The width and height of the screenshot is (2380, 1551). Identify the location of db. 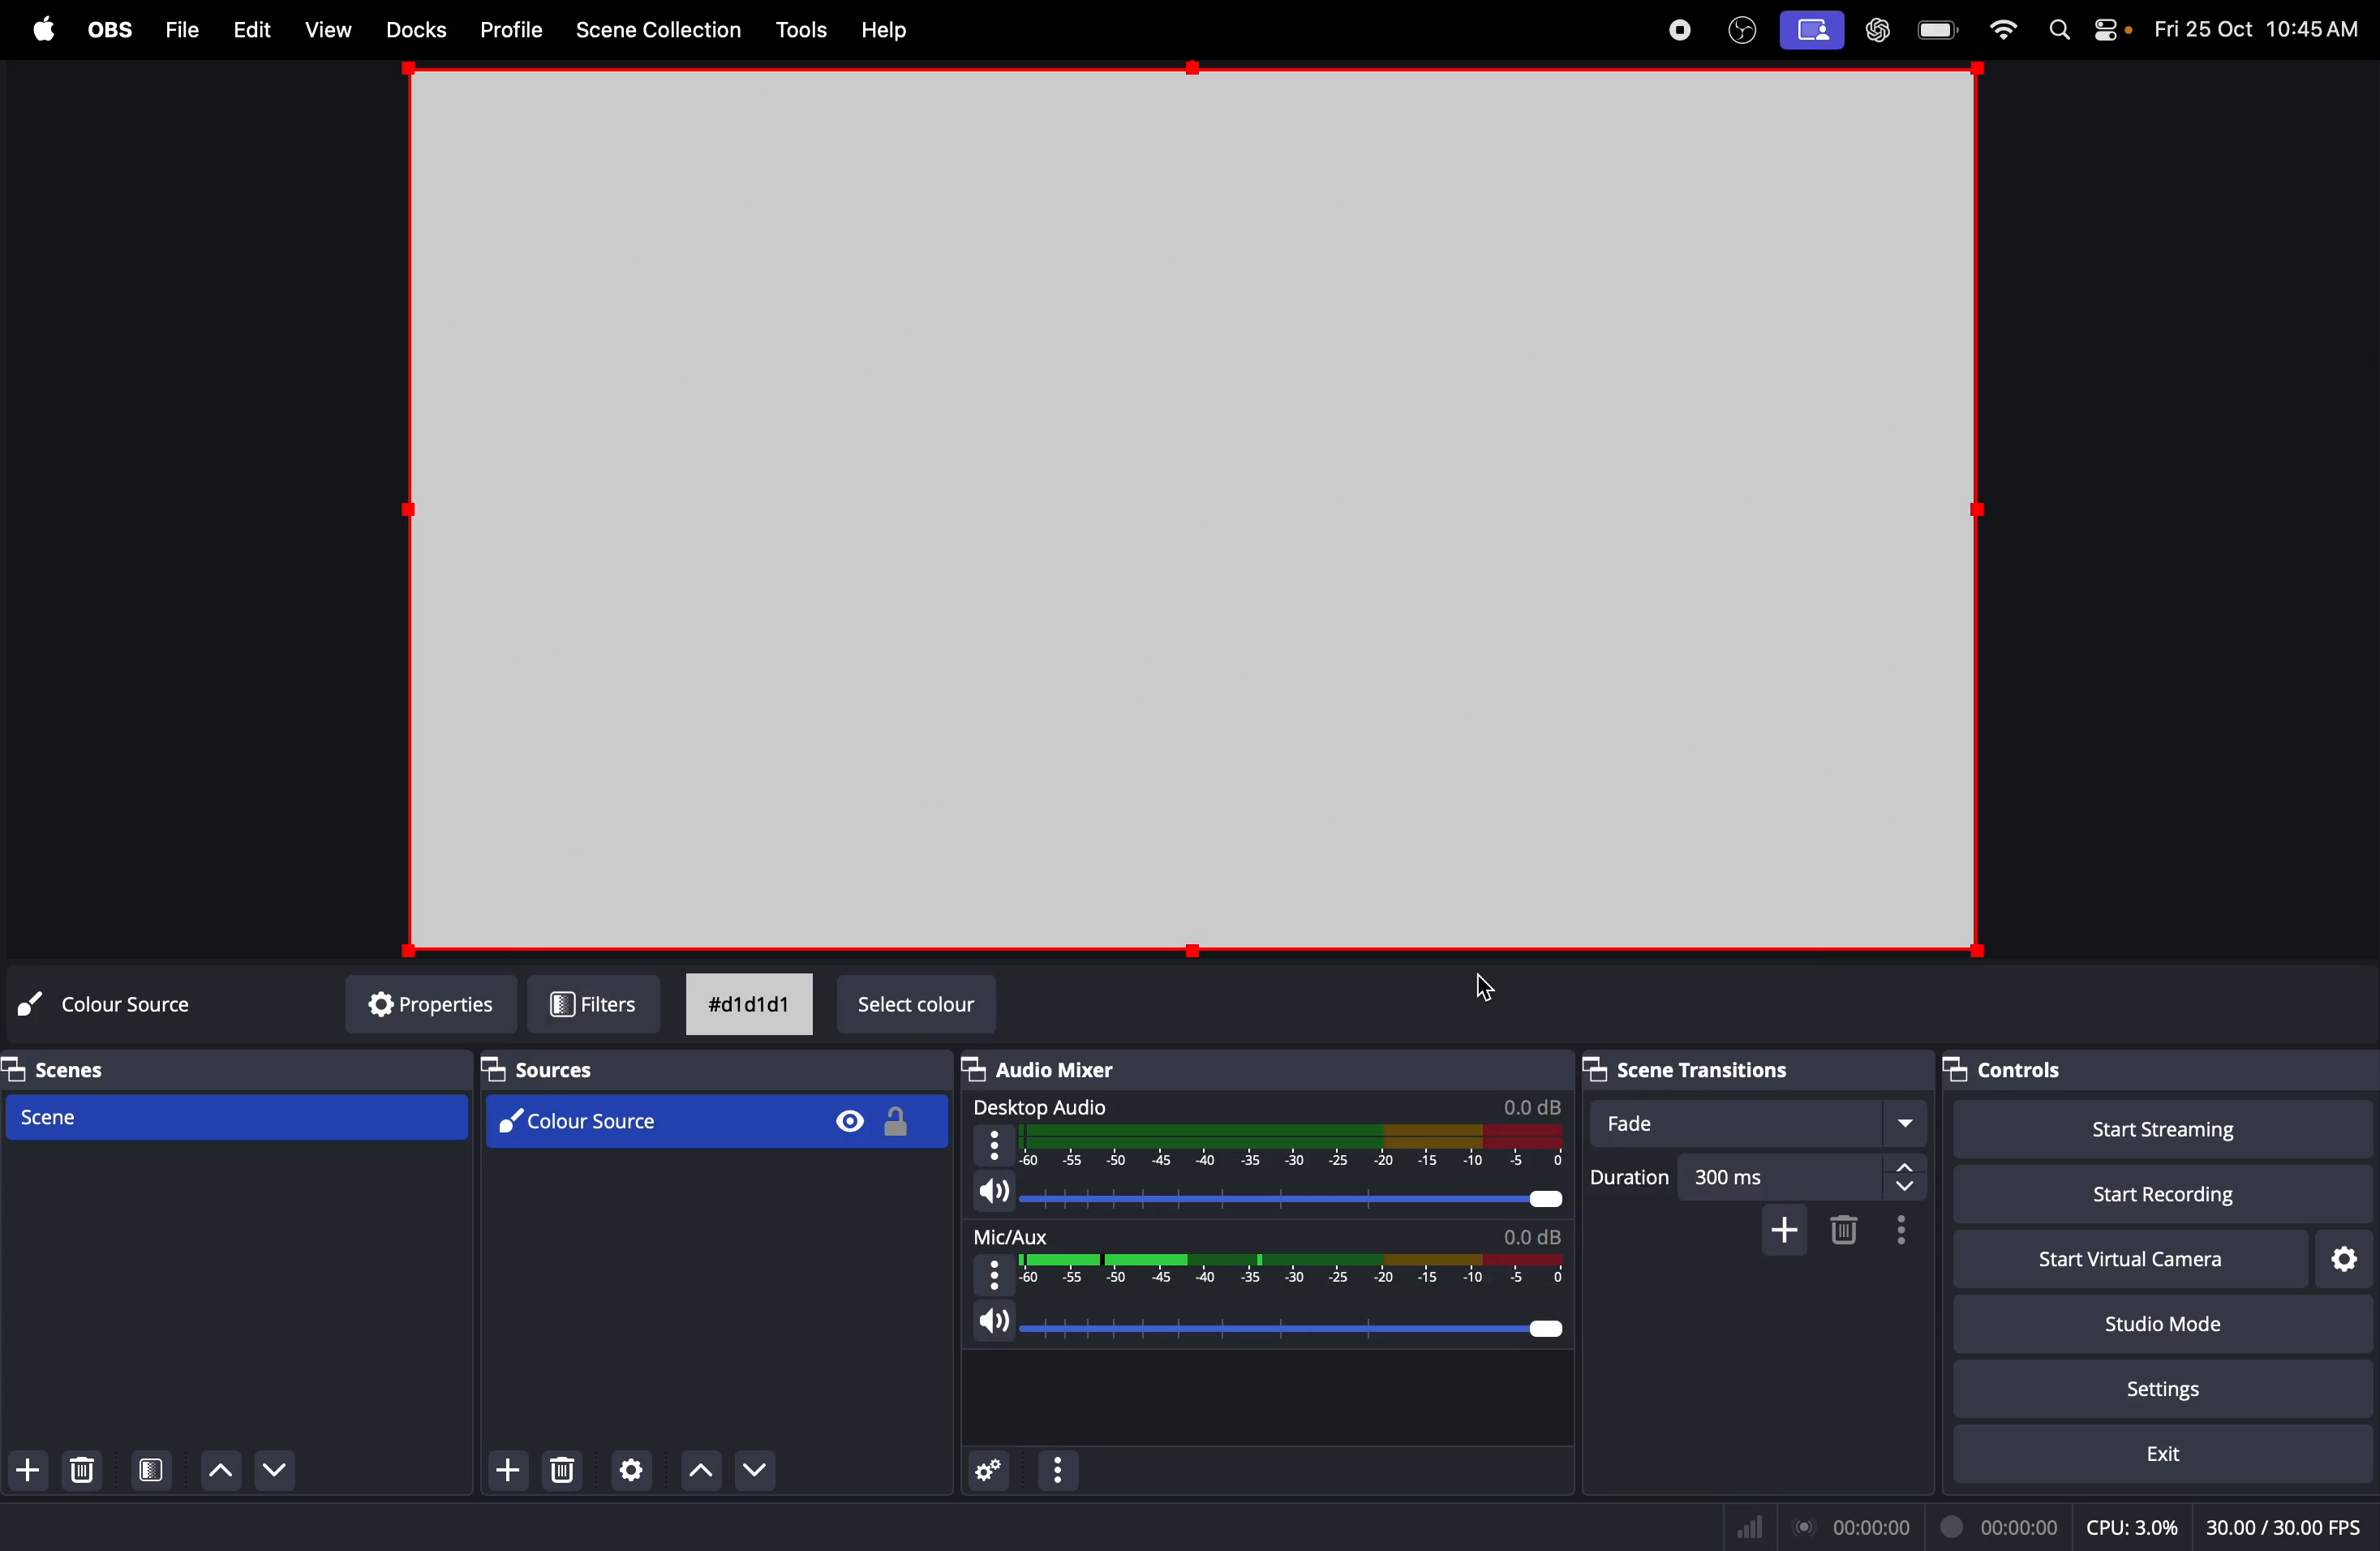
(1528, 1105).